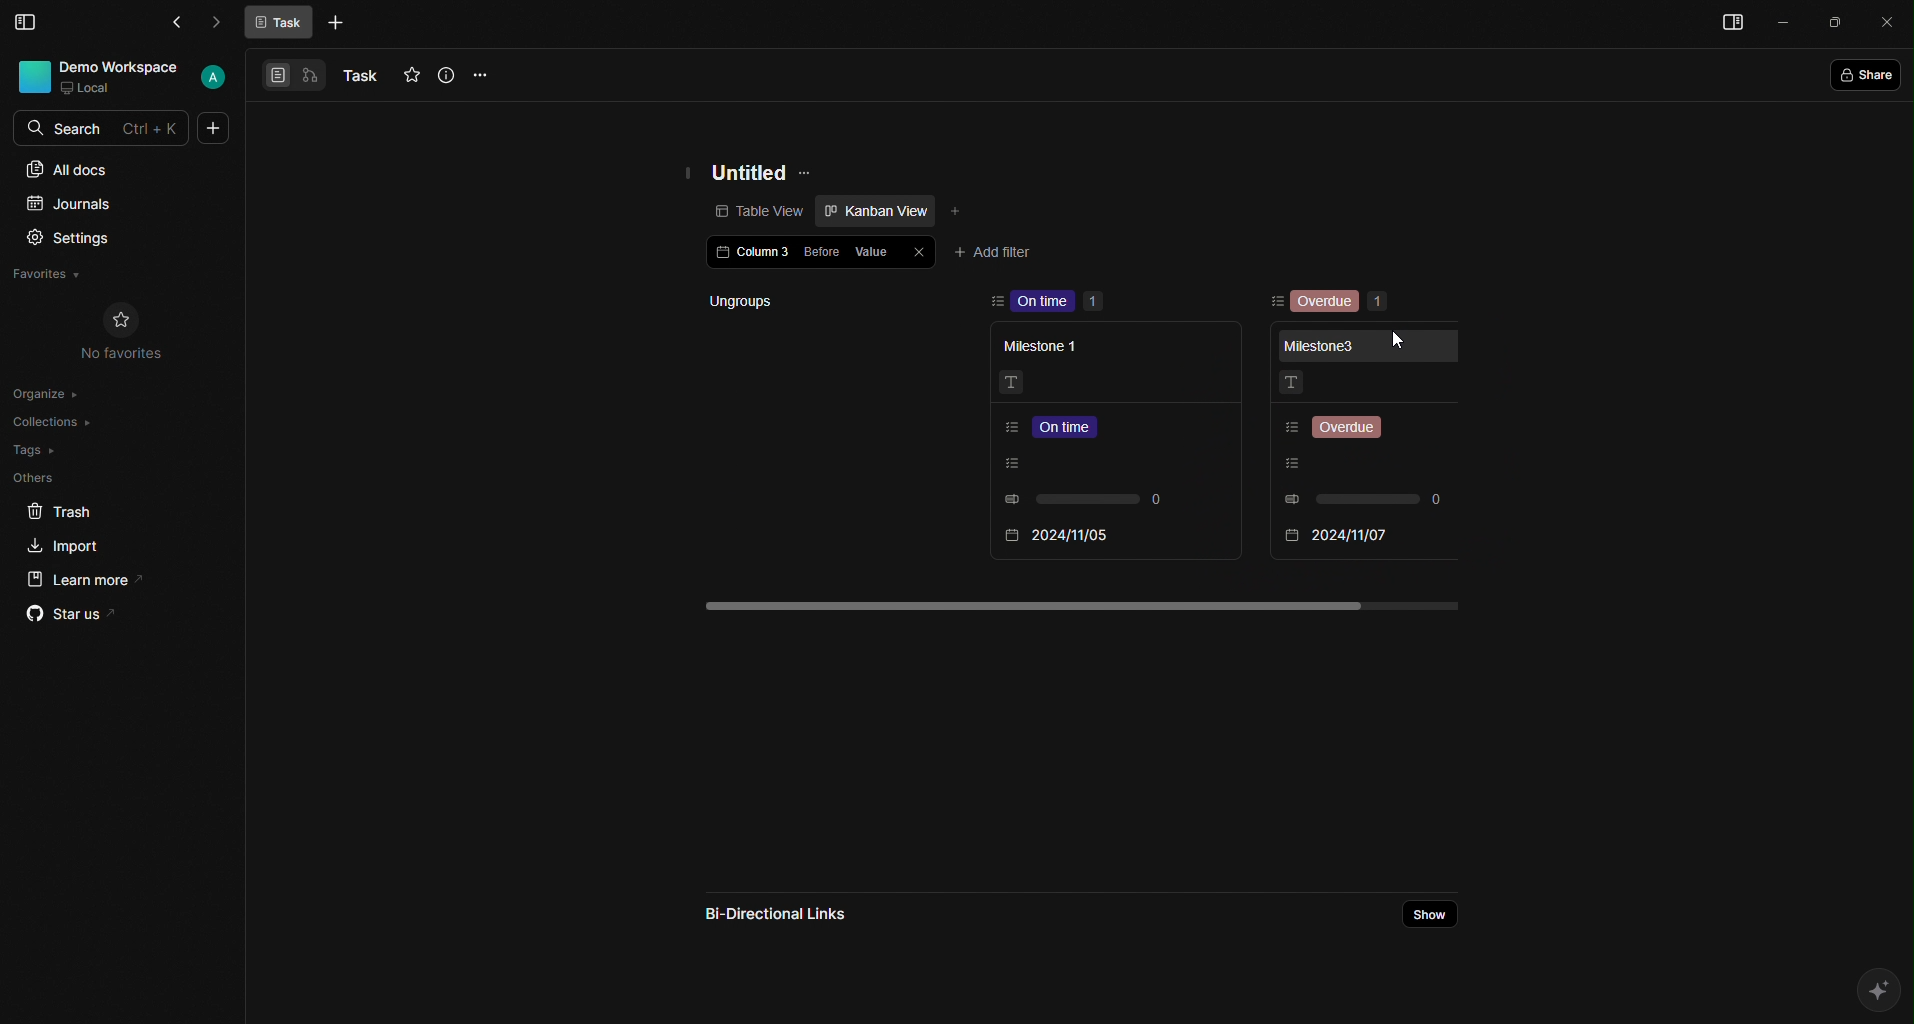 The image size is (1914, 1024). What do you see at coordinates (1291, 383) in the screenshot?
I see `Text` at bounding box center [1291, 383].